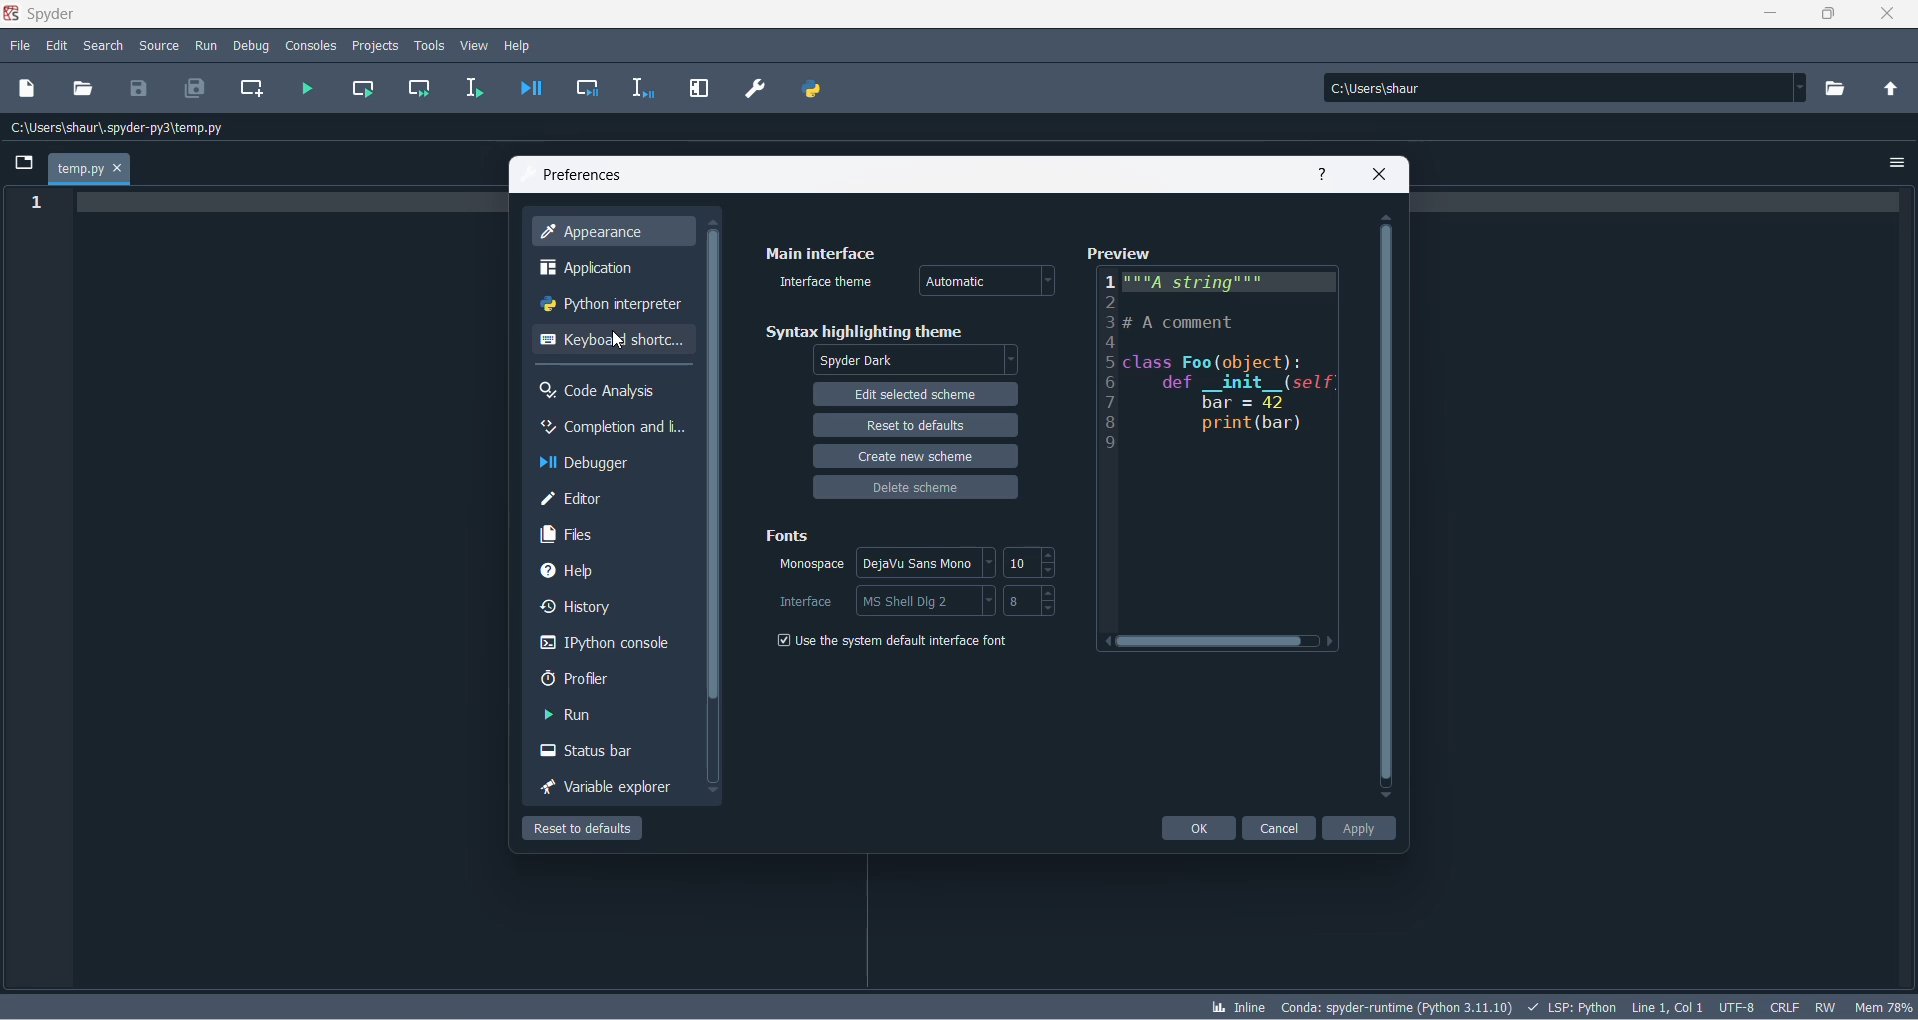 This screenshot has width=1918, height=1020. What do you see at coordinates (1898, 158) in the screenshot?
I see `options` at bounding box center [1898, 158].